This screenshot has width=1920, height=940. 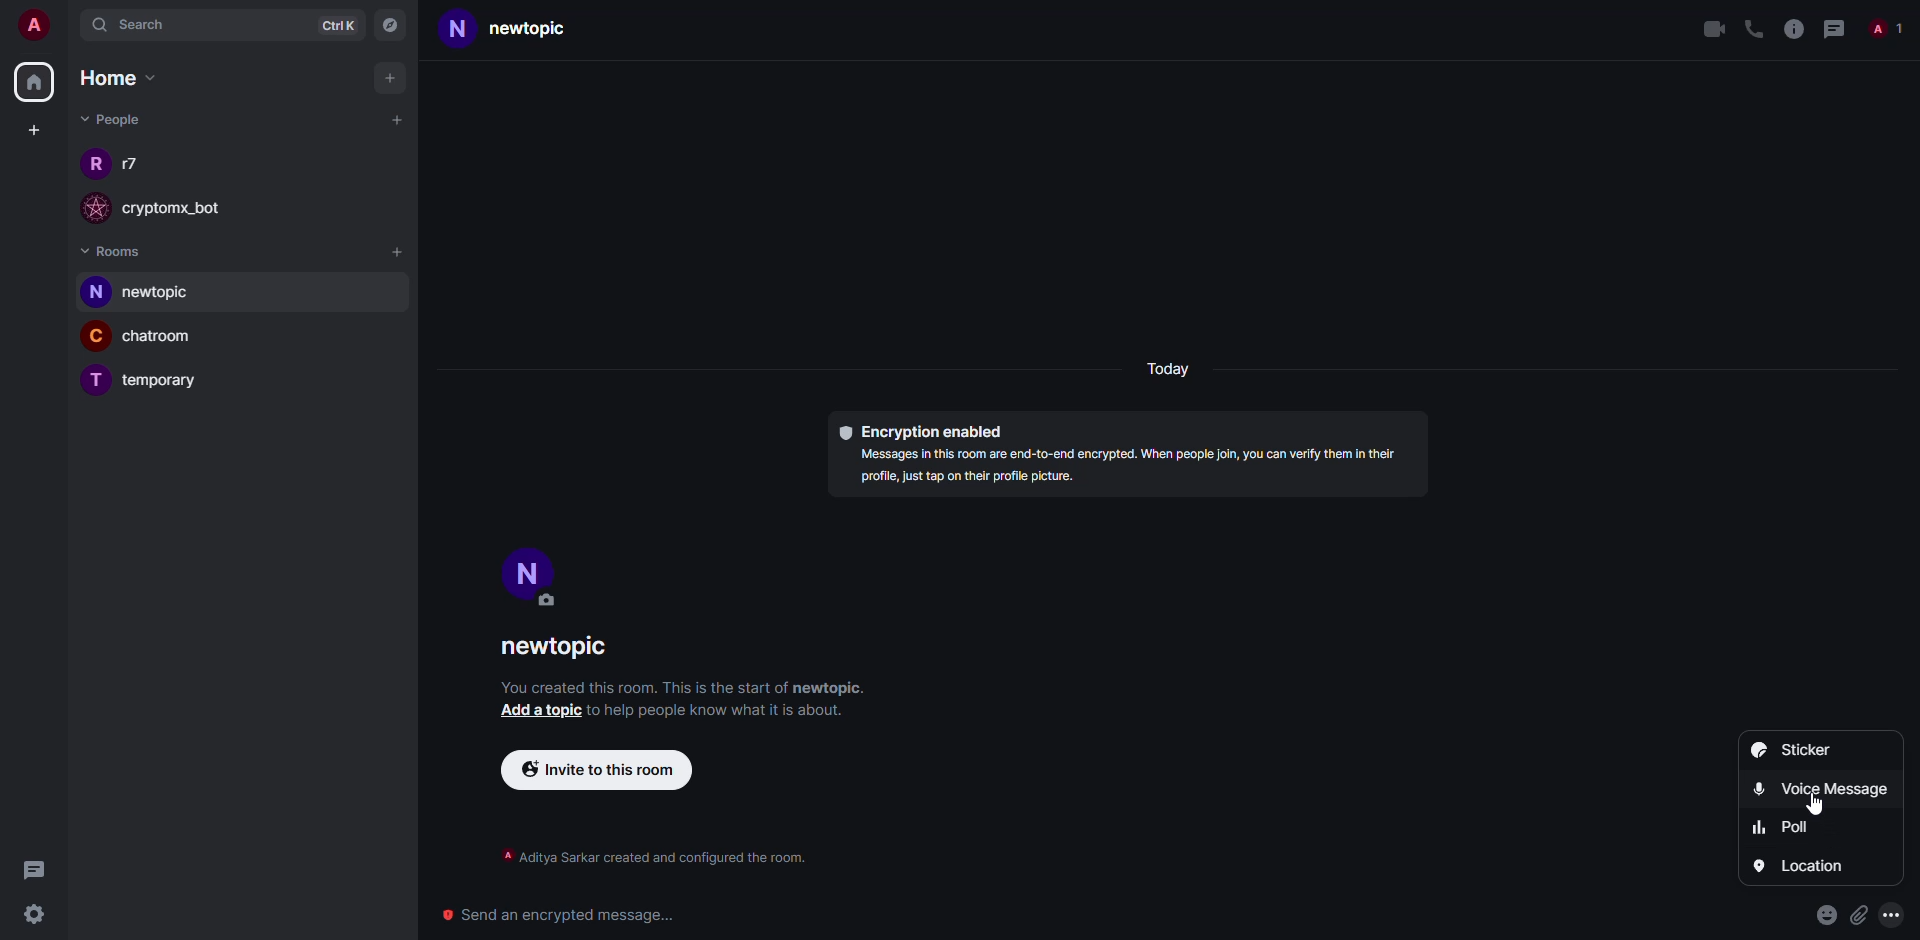 I want to click on threads, so click(x=1835, y=29).